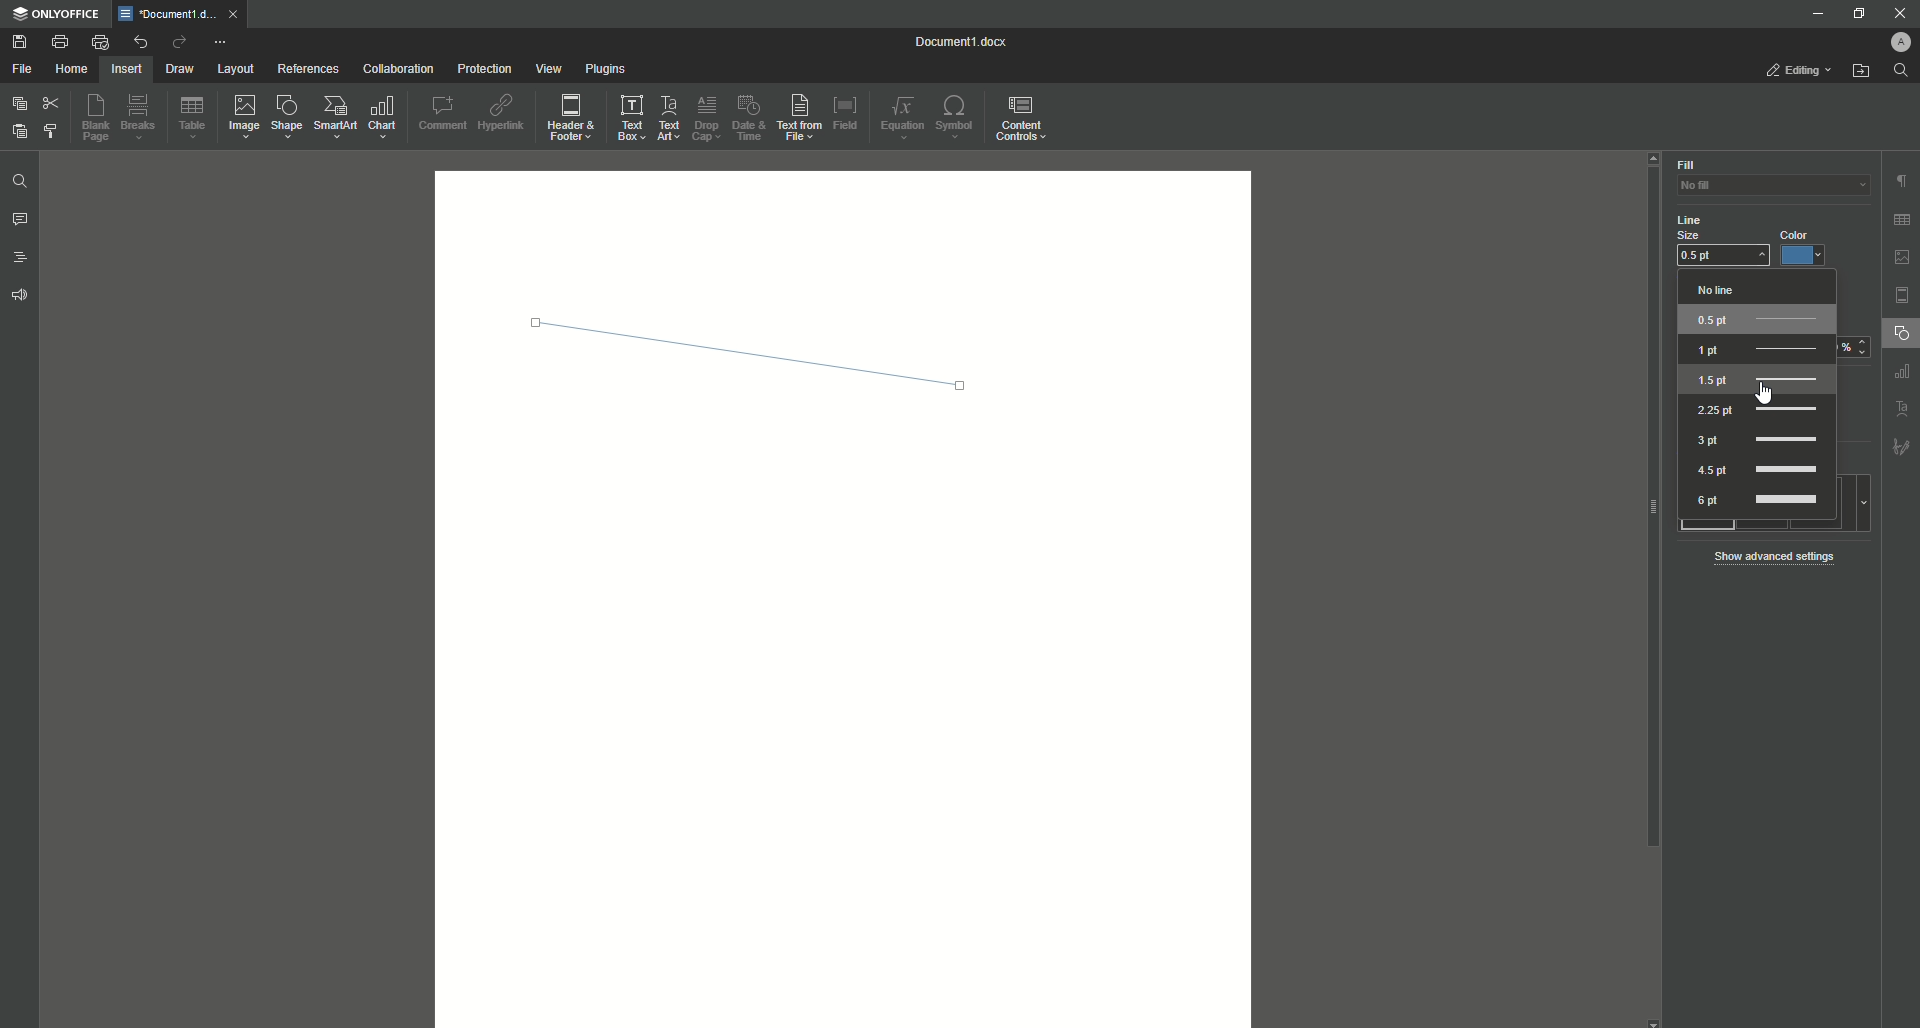 The width and height of the screenshot is (1920, 1028). What do you see at coordinates (1852, 348) in the screenshot?
I see `100%` at bounding box center [1852, 348].